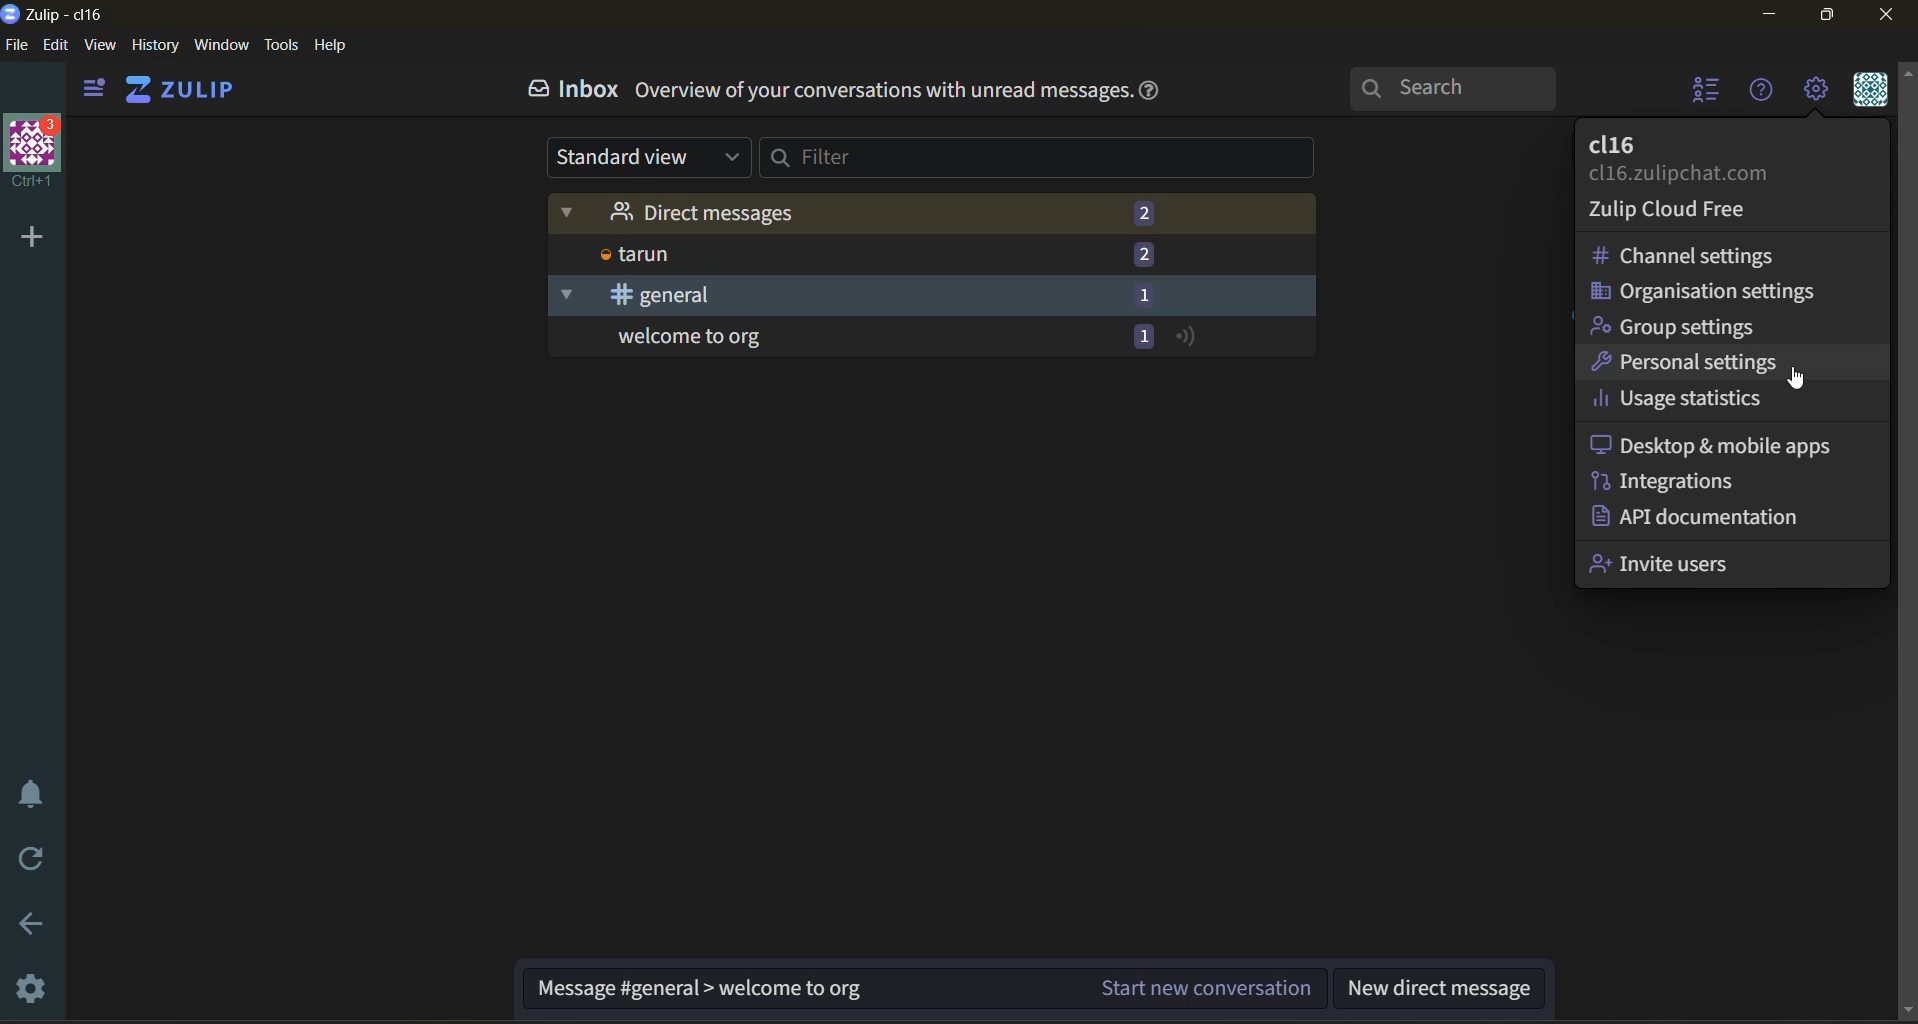  I want to click on history, so click(155, 44).